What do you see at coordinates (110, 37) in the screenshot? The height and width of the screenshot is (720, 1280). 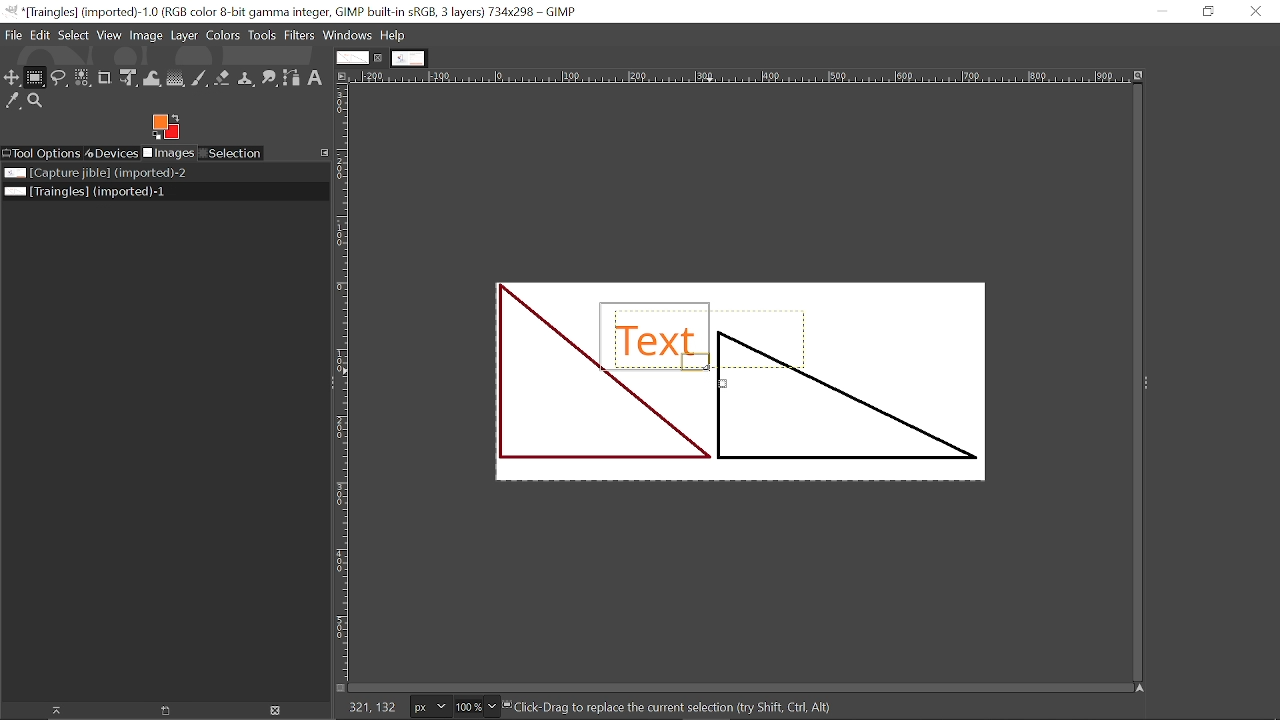 I see `View` at bounding box center [110, 37].